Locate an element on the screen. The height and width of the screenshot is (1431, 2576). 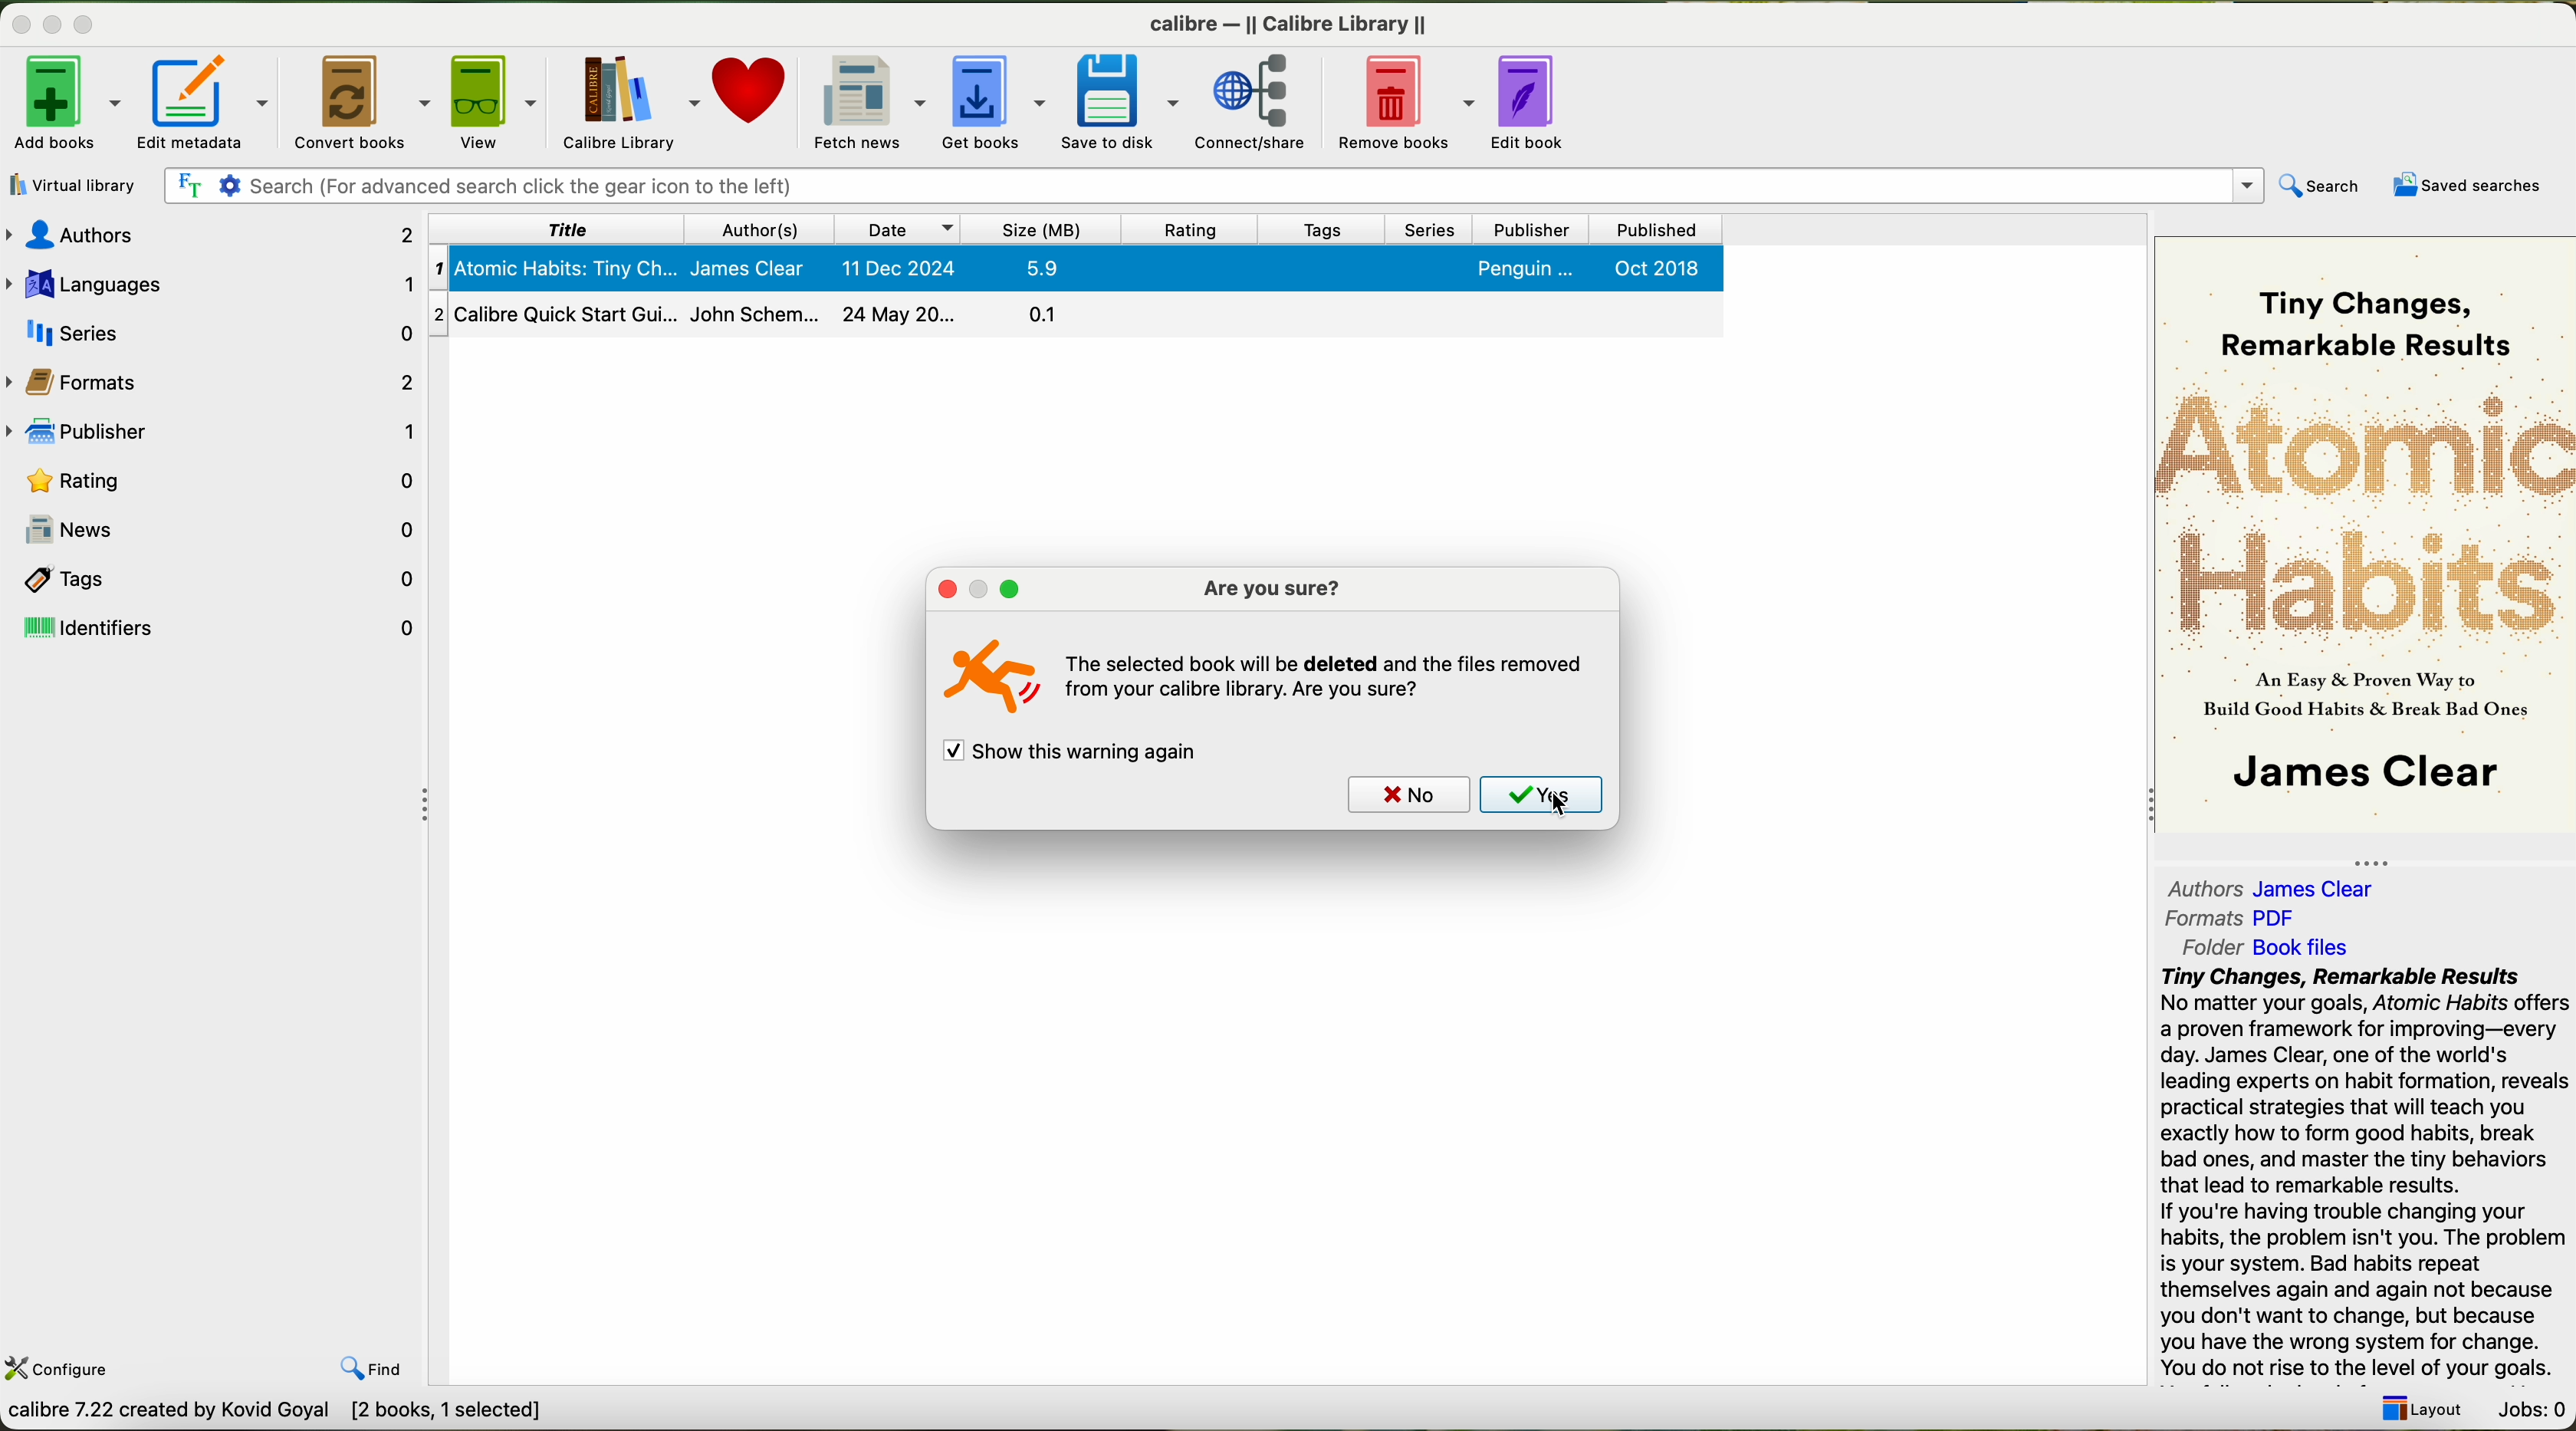
date is located at coordinates (898, 228).